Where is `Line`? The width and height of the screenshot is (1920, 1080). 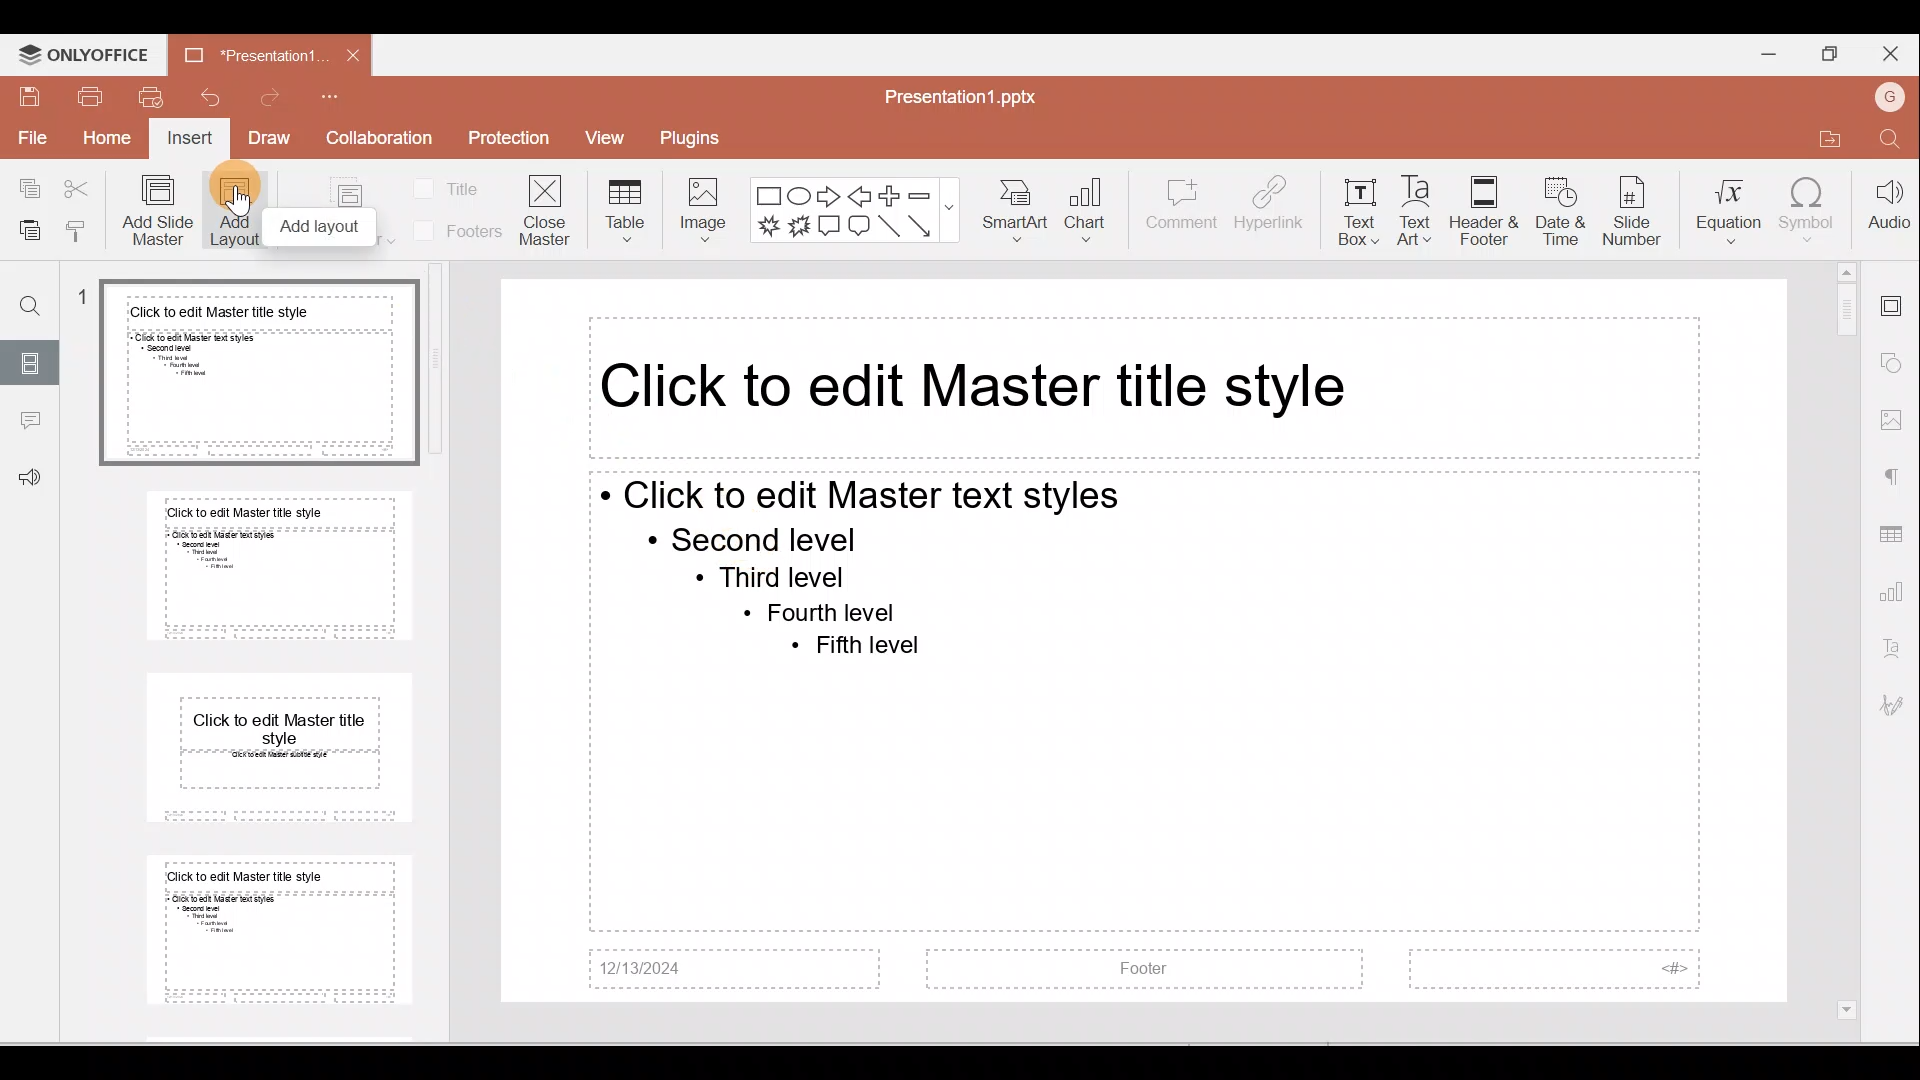
Line is located at coordinates (888, 226).